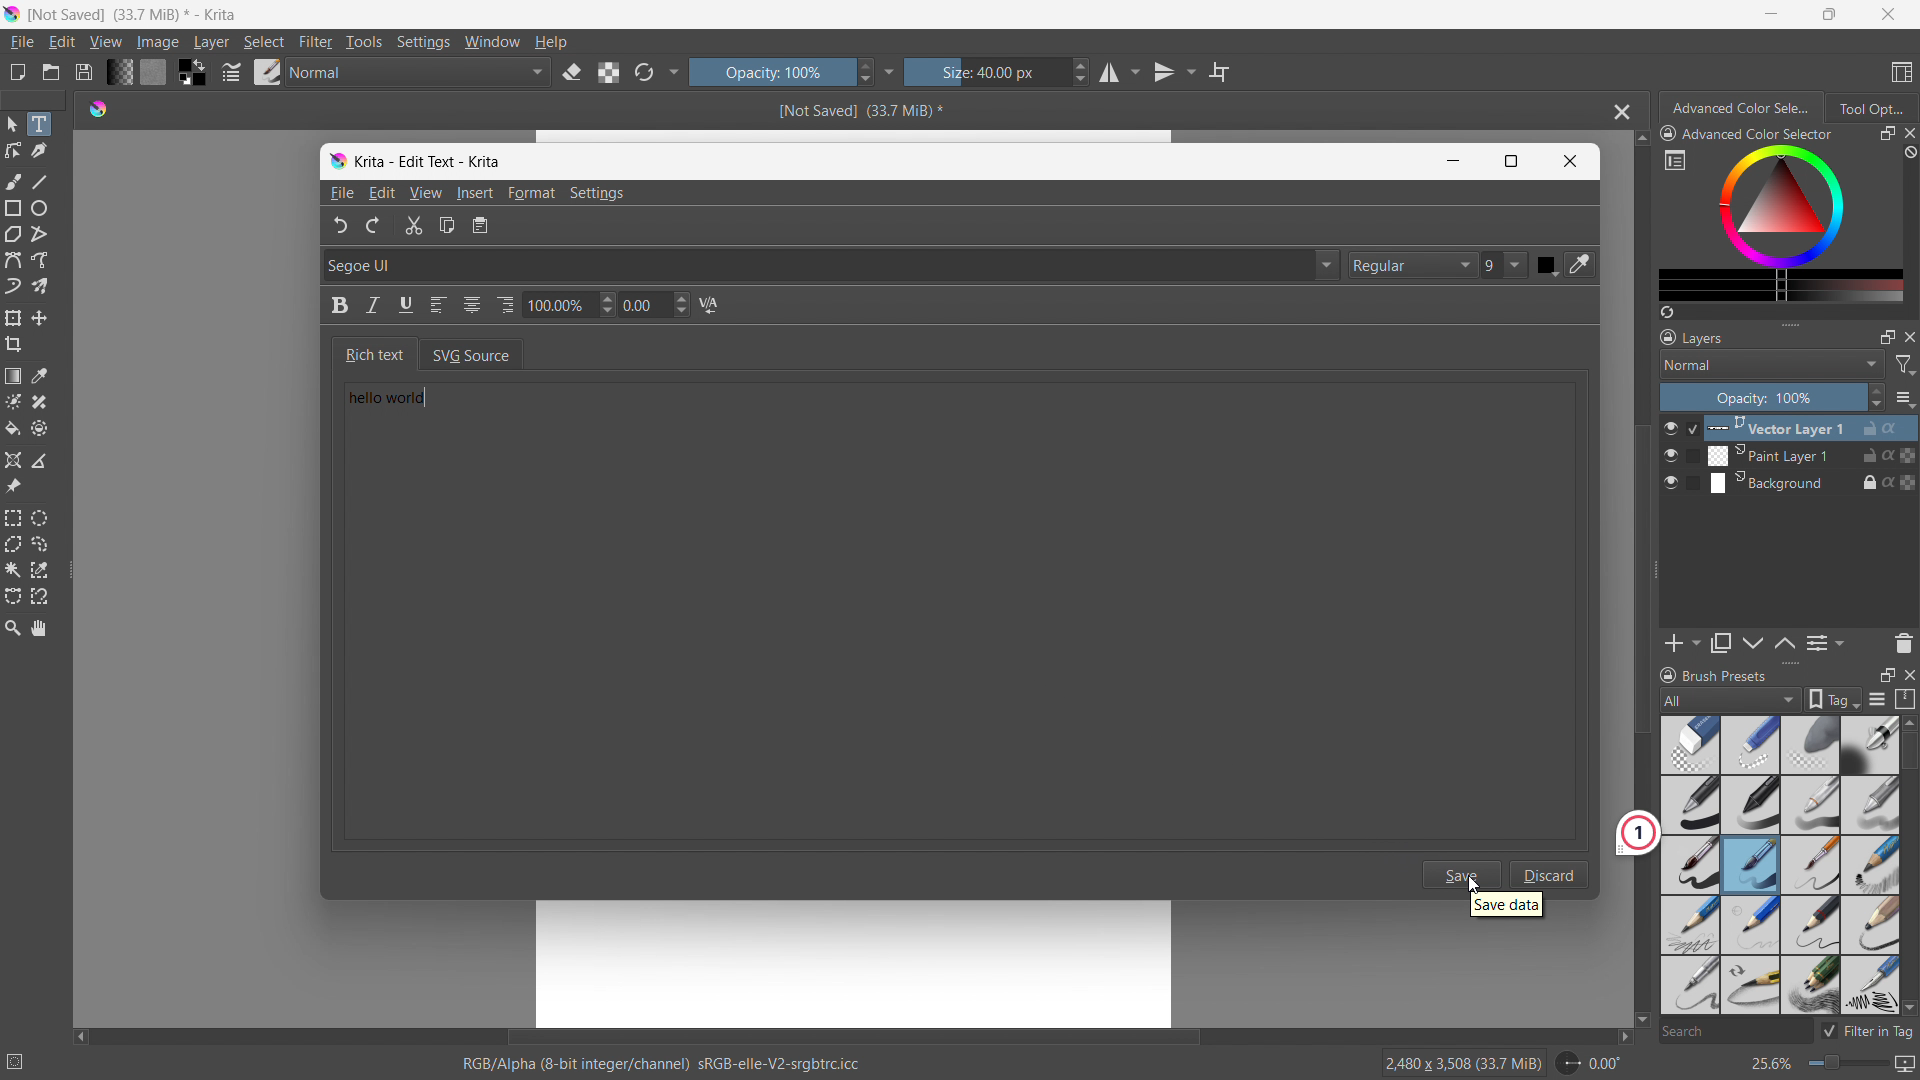 The height and width of the screenshot is (1080, 1920). What do you see at coordinates (534, 194) in the screenshot?
I see `Format` at bounding box center [534, 194].